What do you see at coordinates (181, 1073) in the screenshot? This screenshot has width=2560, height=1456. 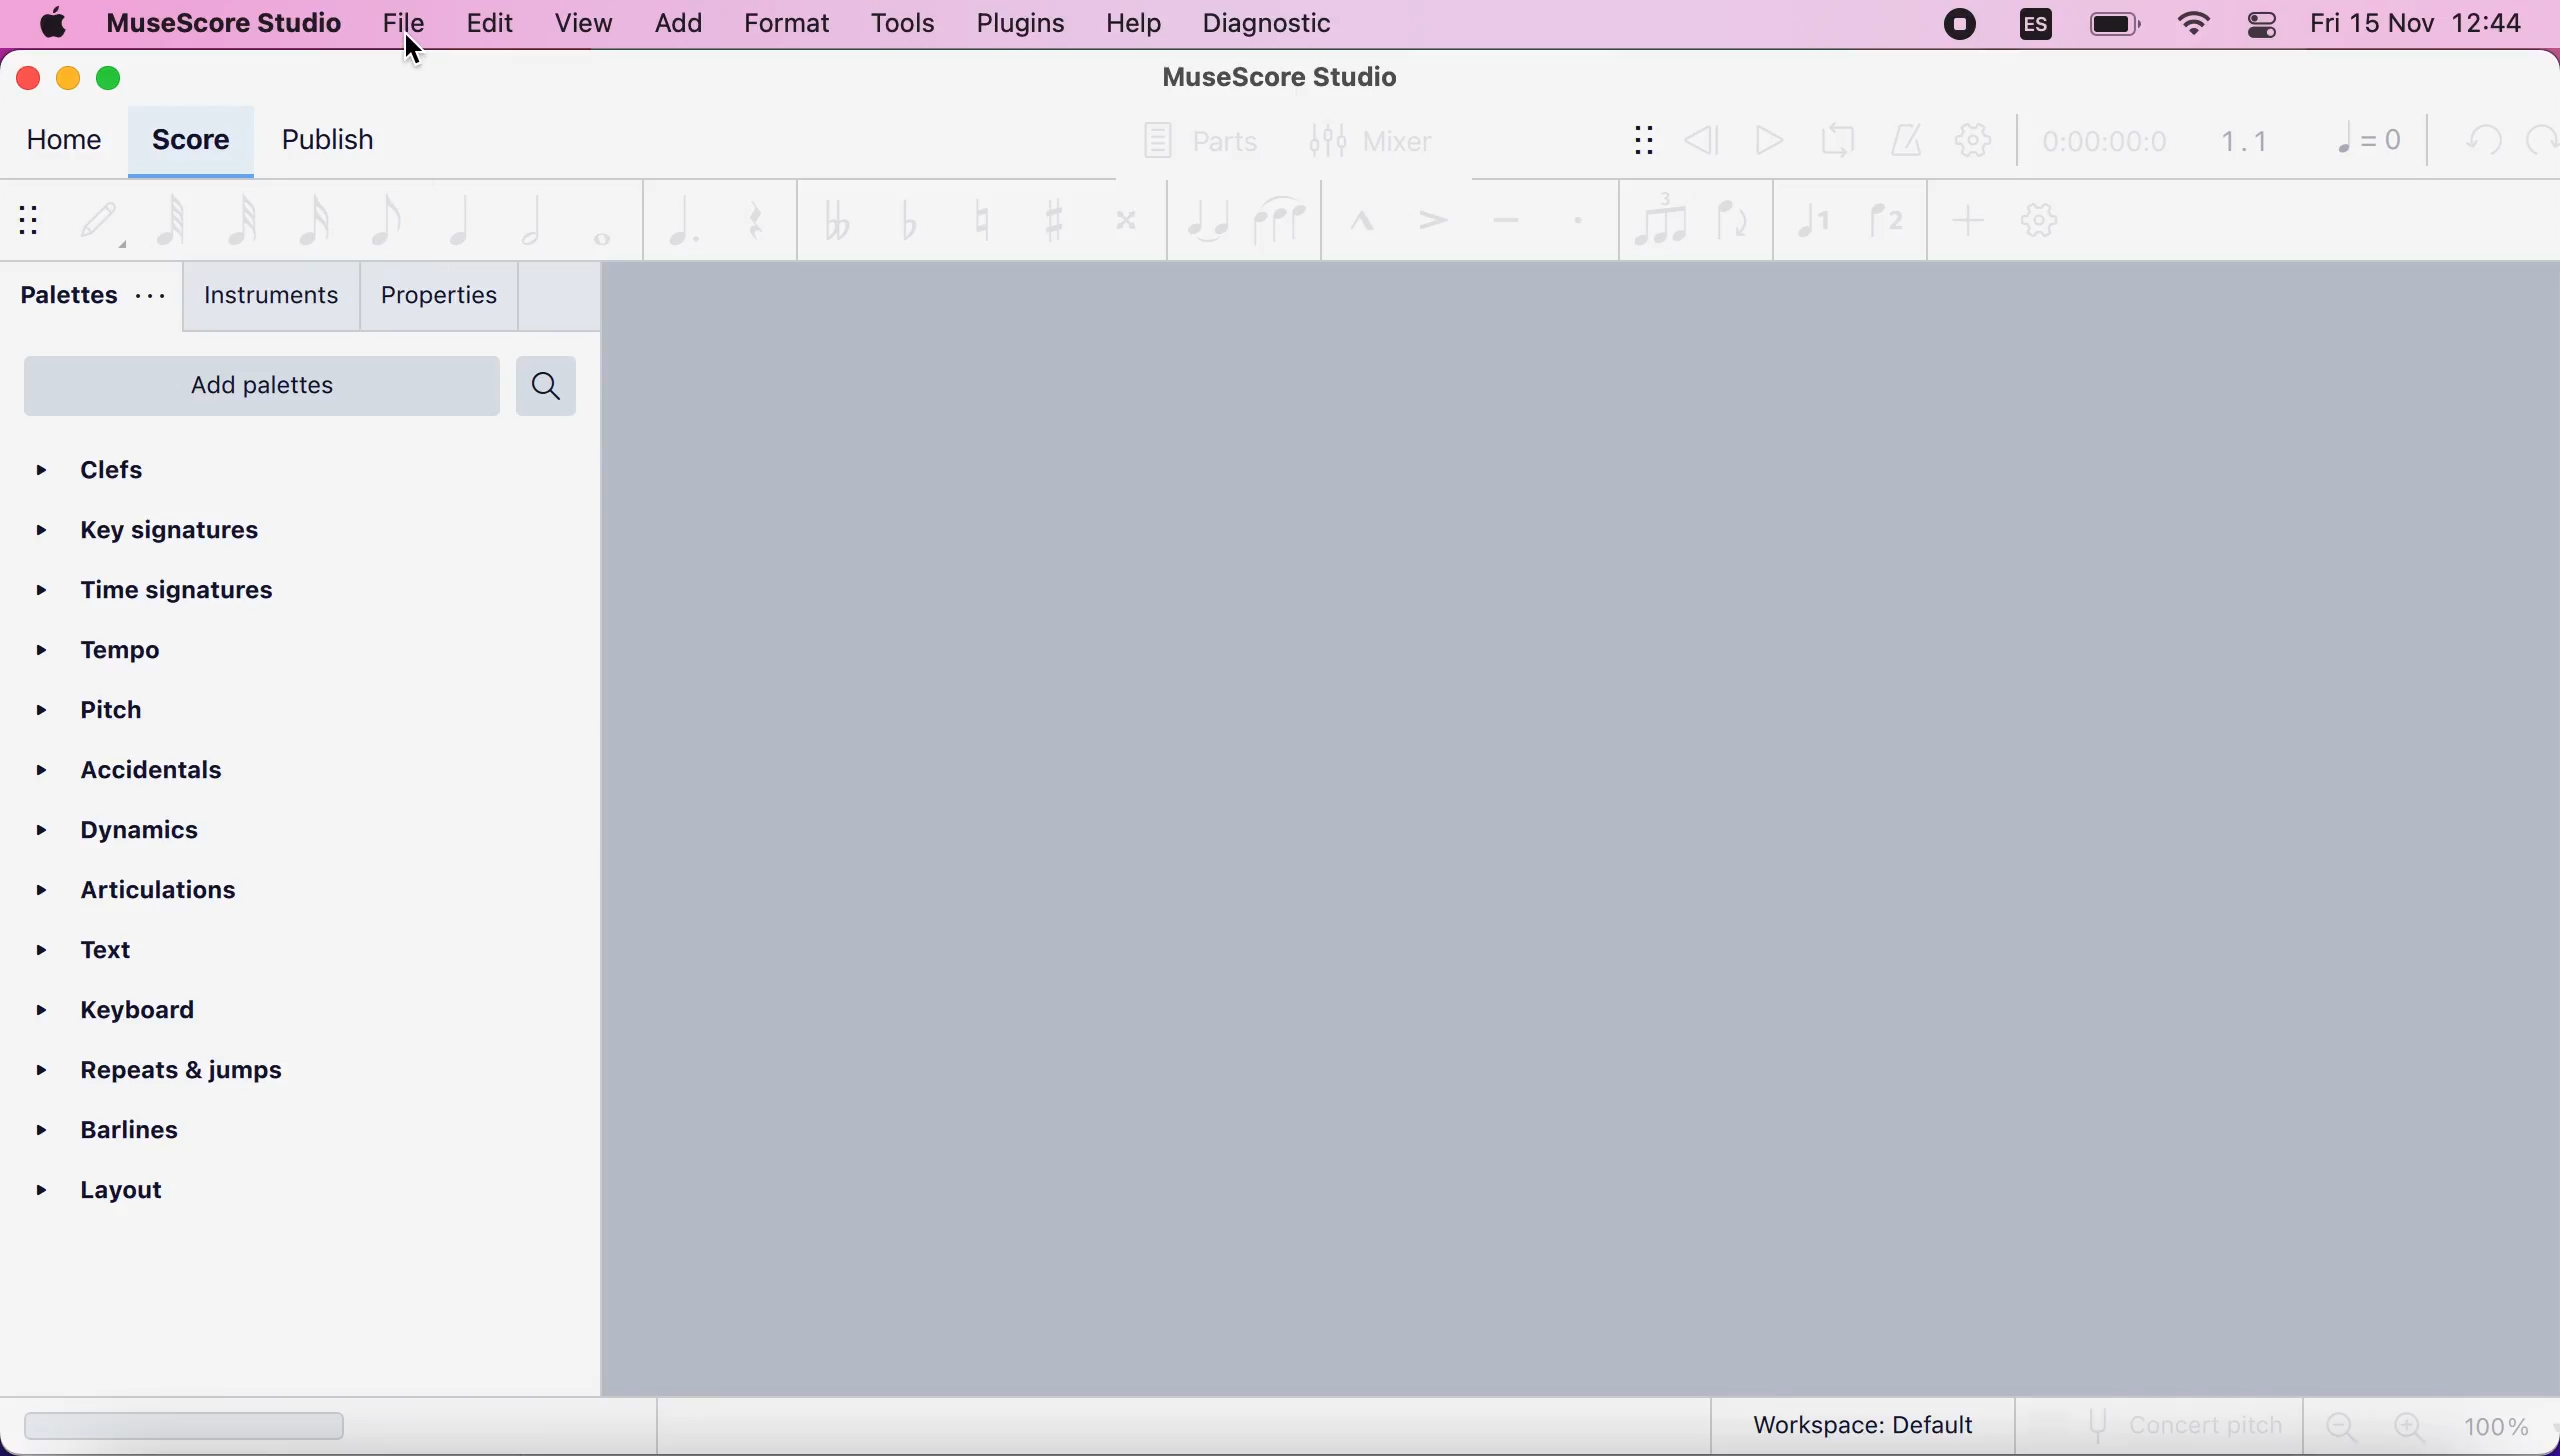 I see `repeats and jumps` at bounding box center [181, 1073].